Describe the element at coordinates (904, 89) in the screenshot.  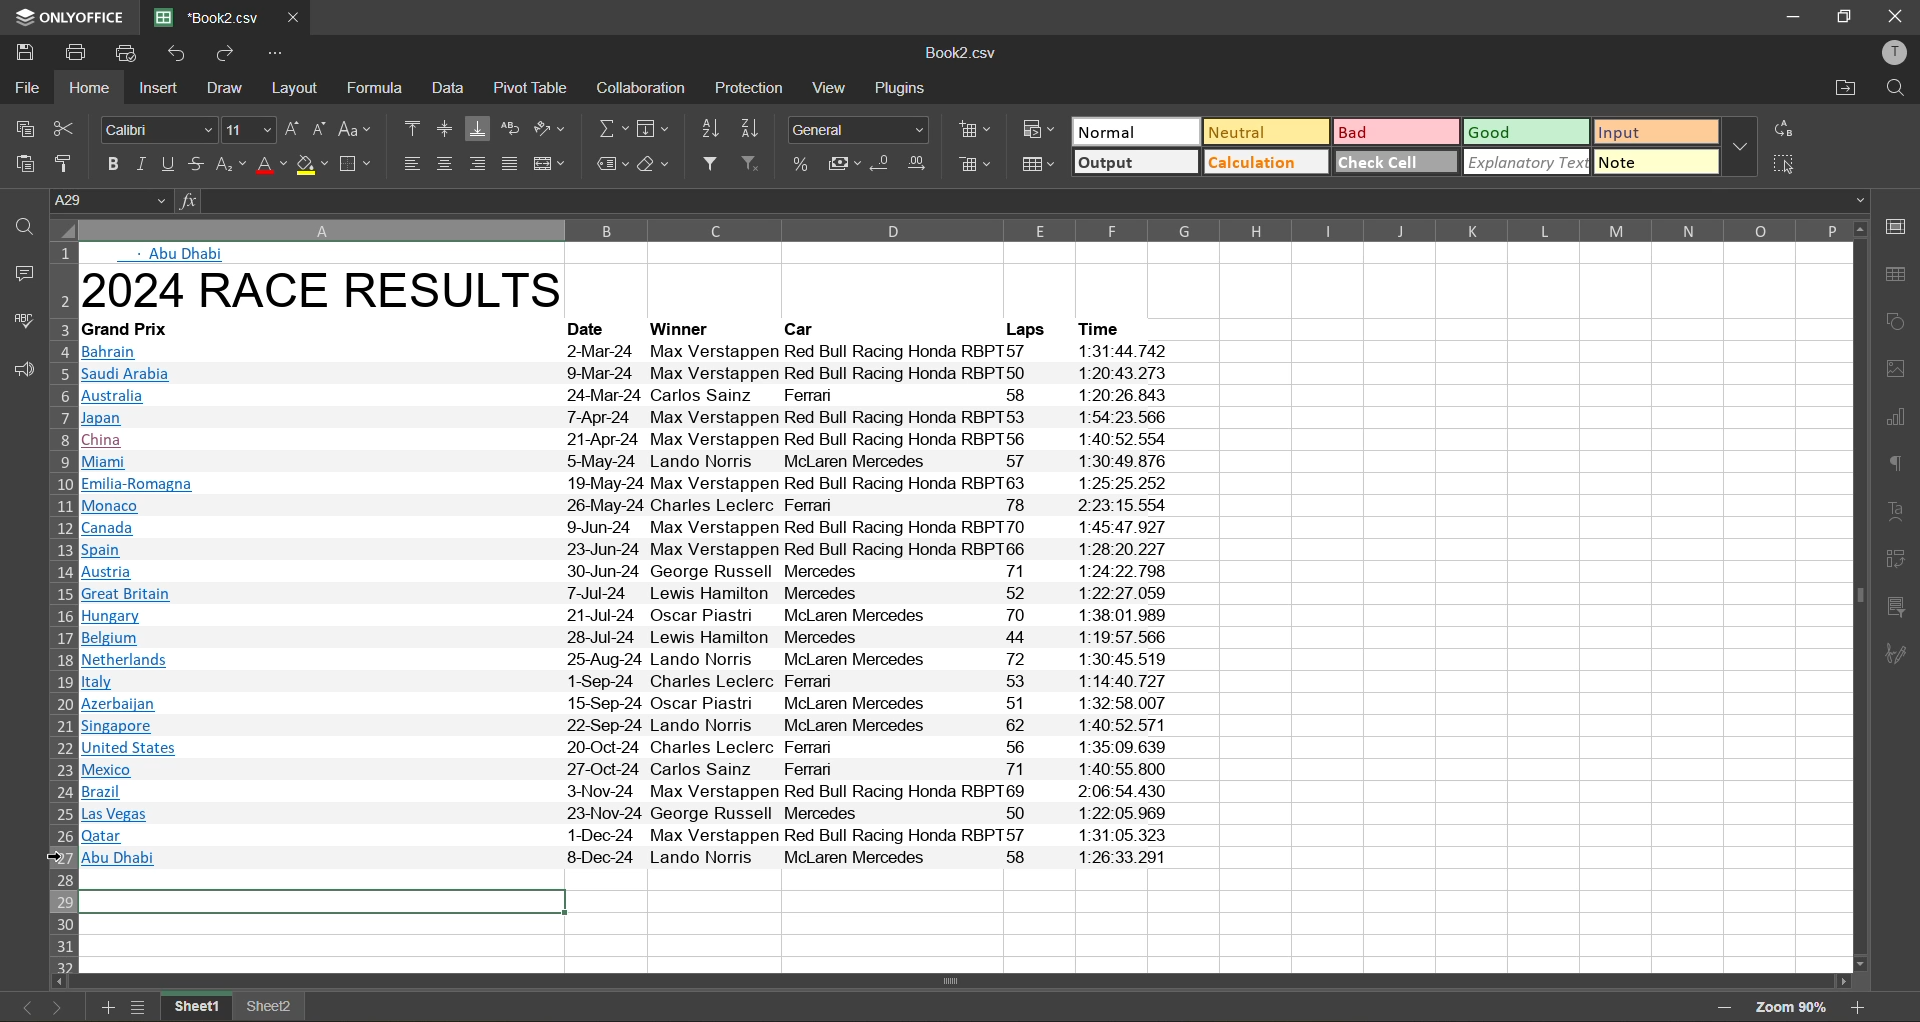
I see `plugins` at that location.